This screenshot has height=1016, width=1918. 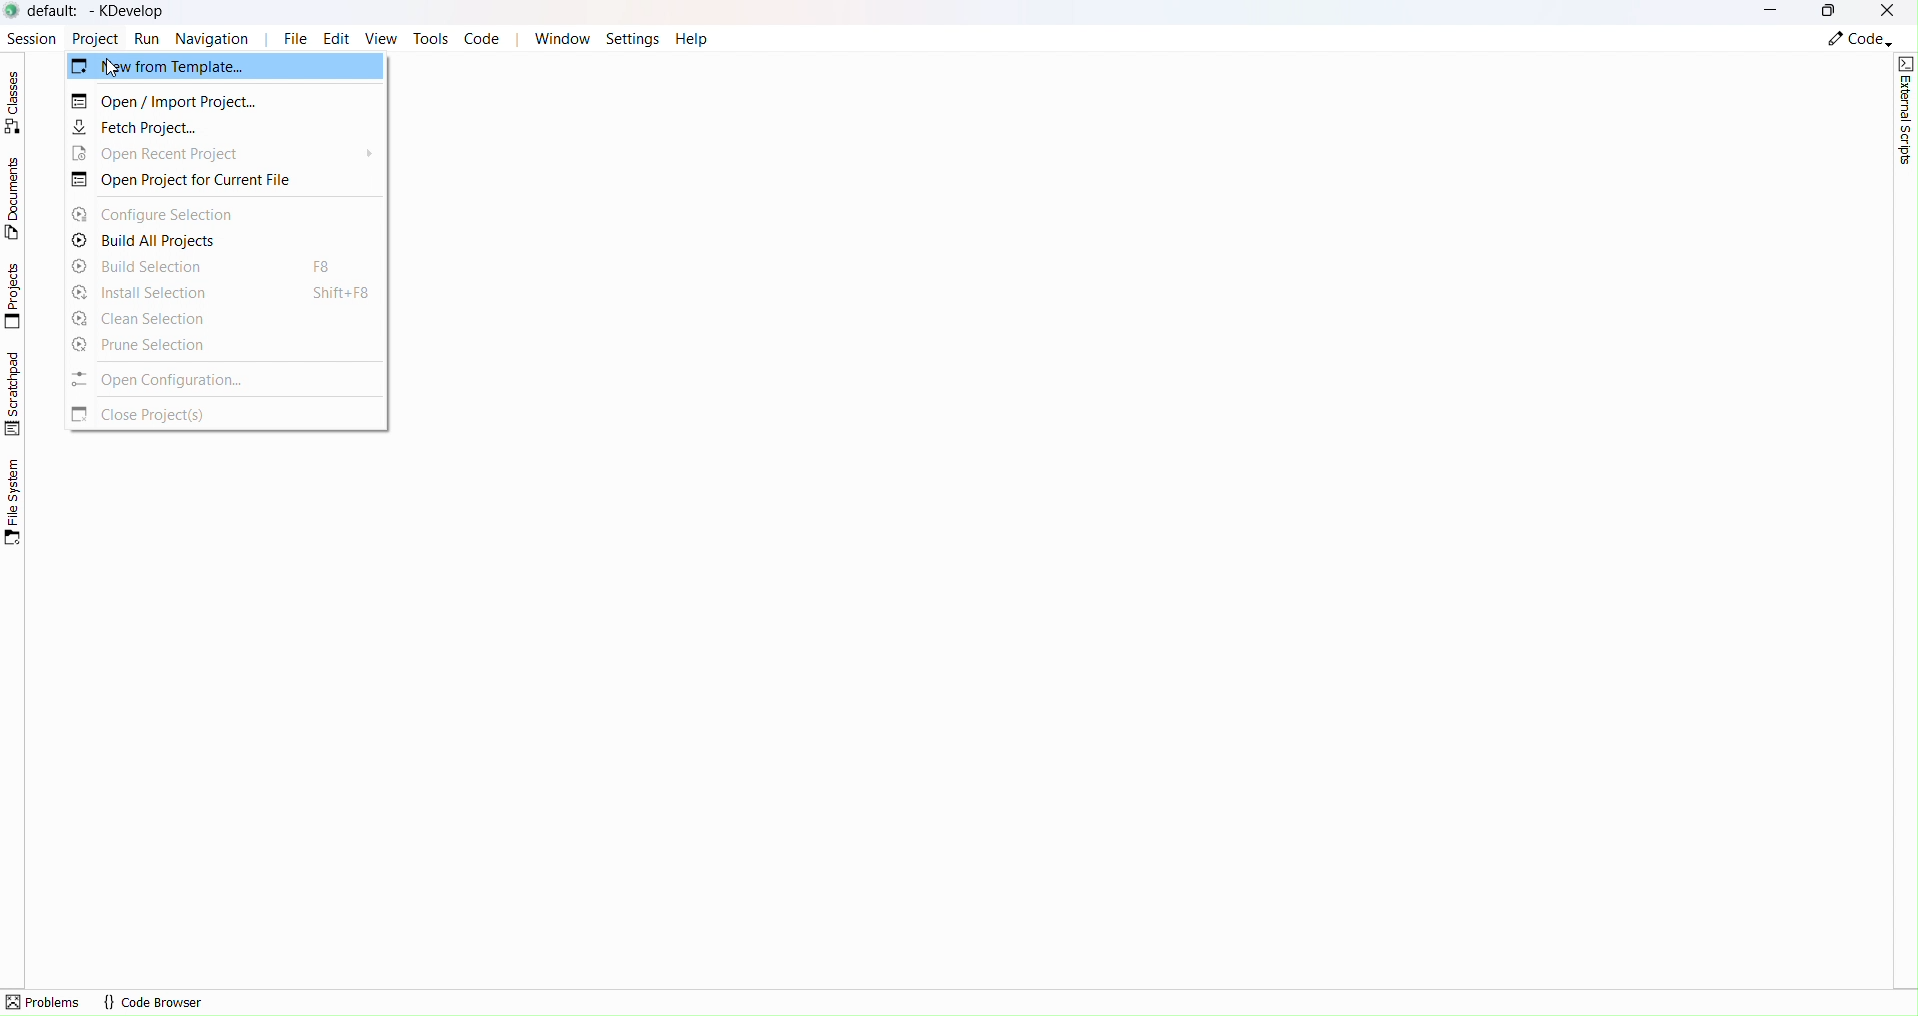 What do you see at coordinates (295, 39) in the screenshot?
I see `File` at bounding box center [295, 39].